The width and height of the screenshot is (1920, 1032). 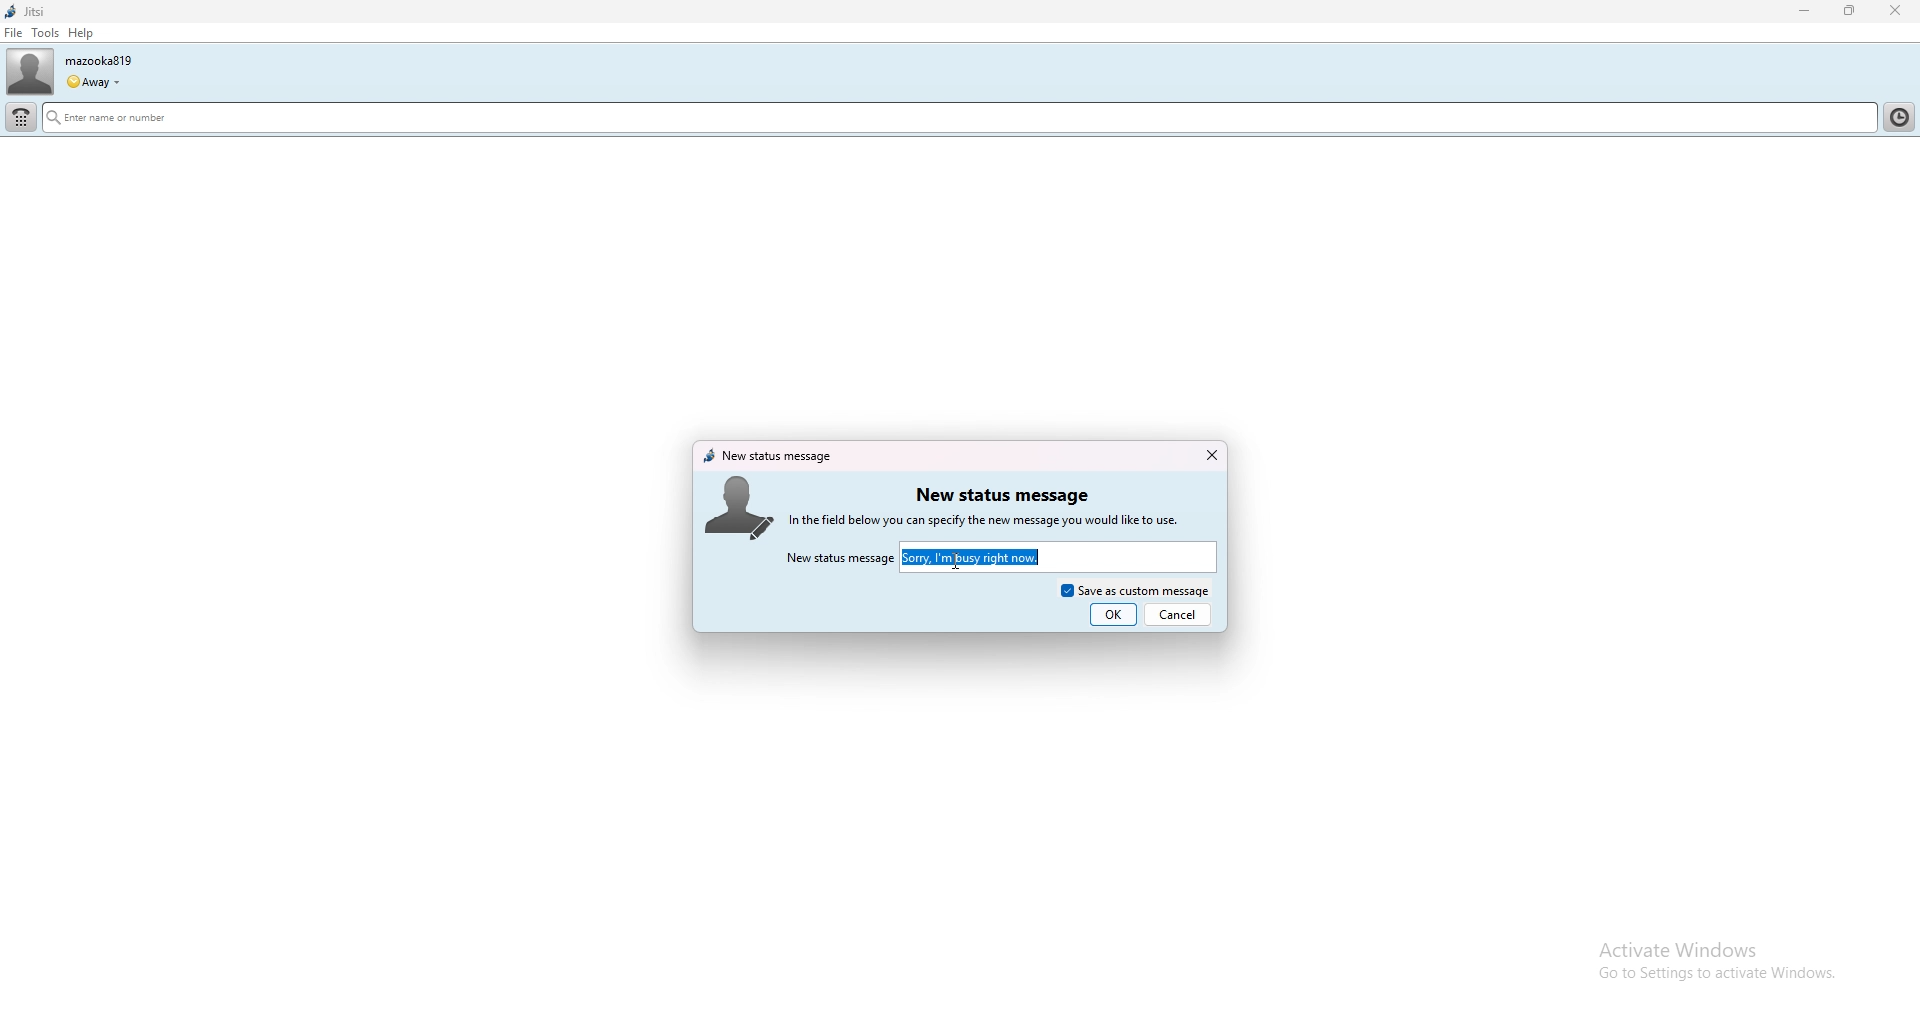 What do you see at coordinates (1852, 10) in the screenshot?
I see `resize` at bounding box center [1852, 10].